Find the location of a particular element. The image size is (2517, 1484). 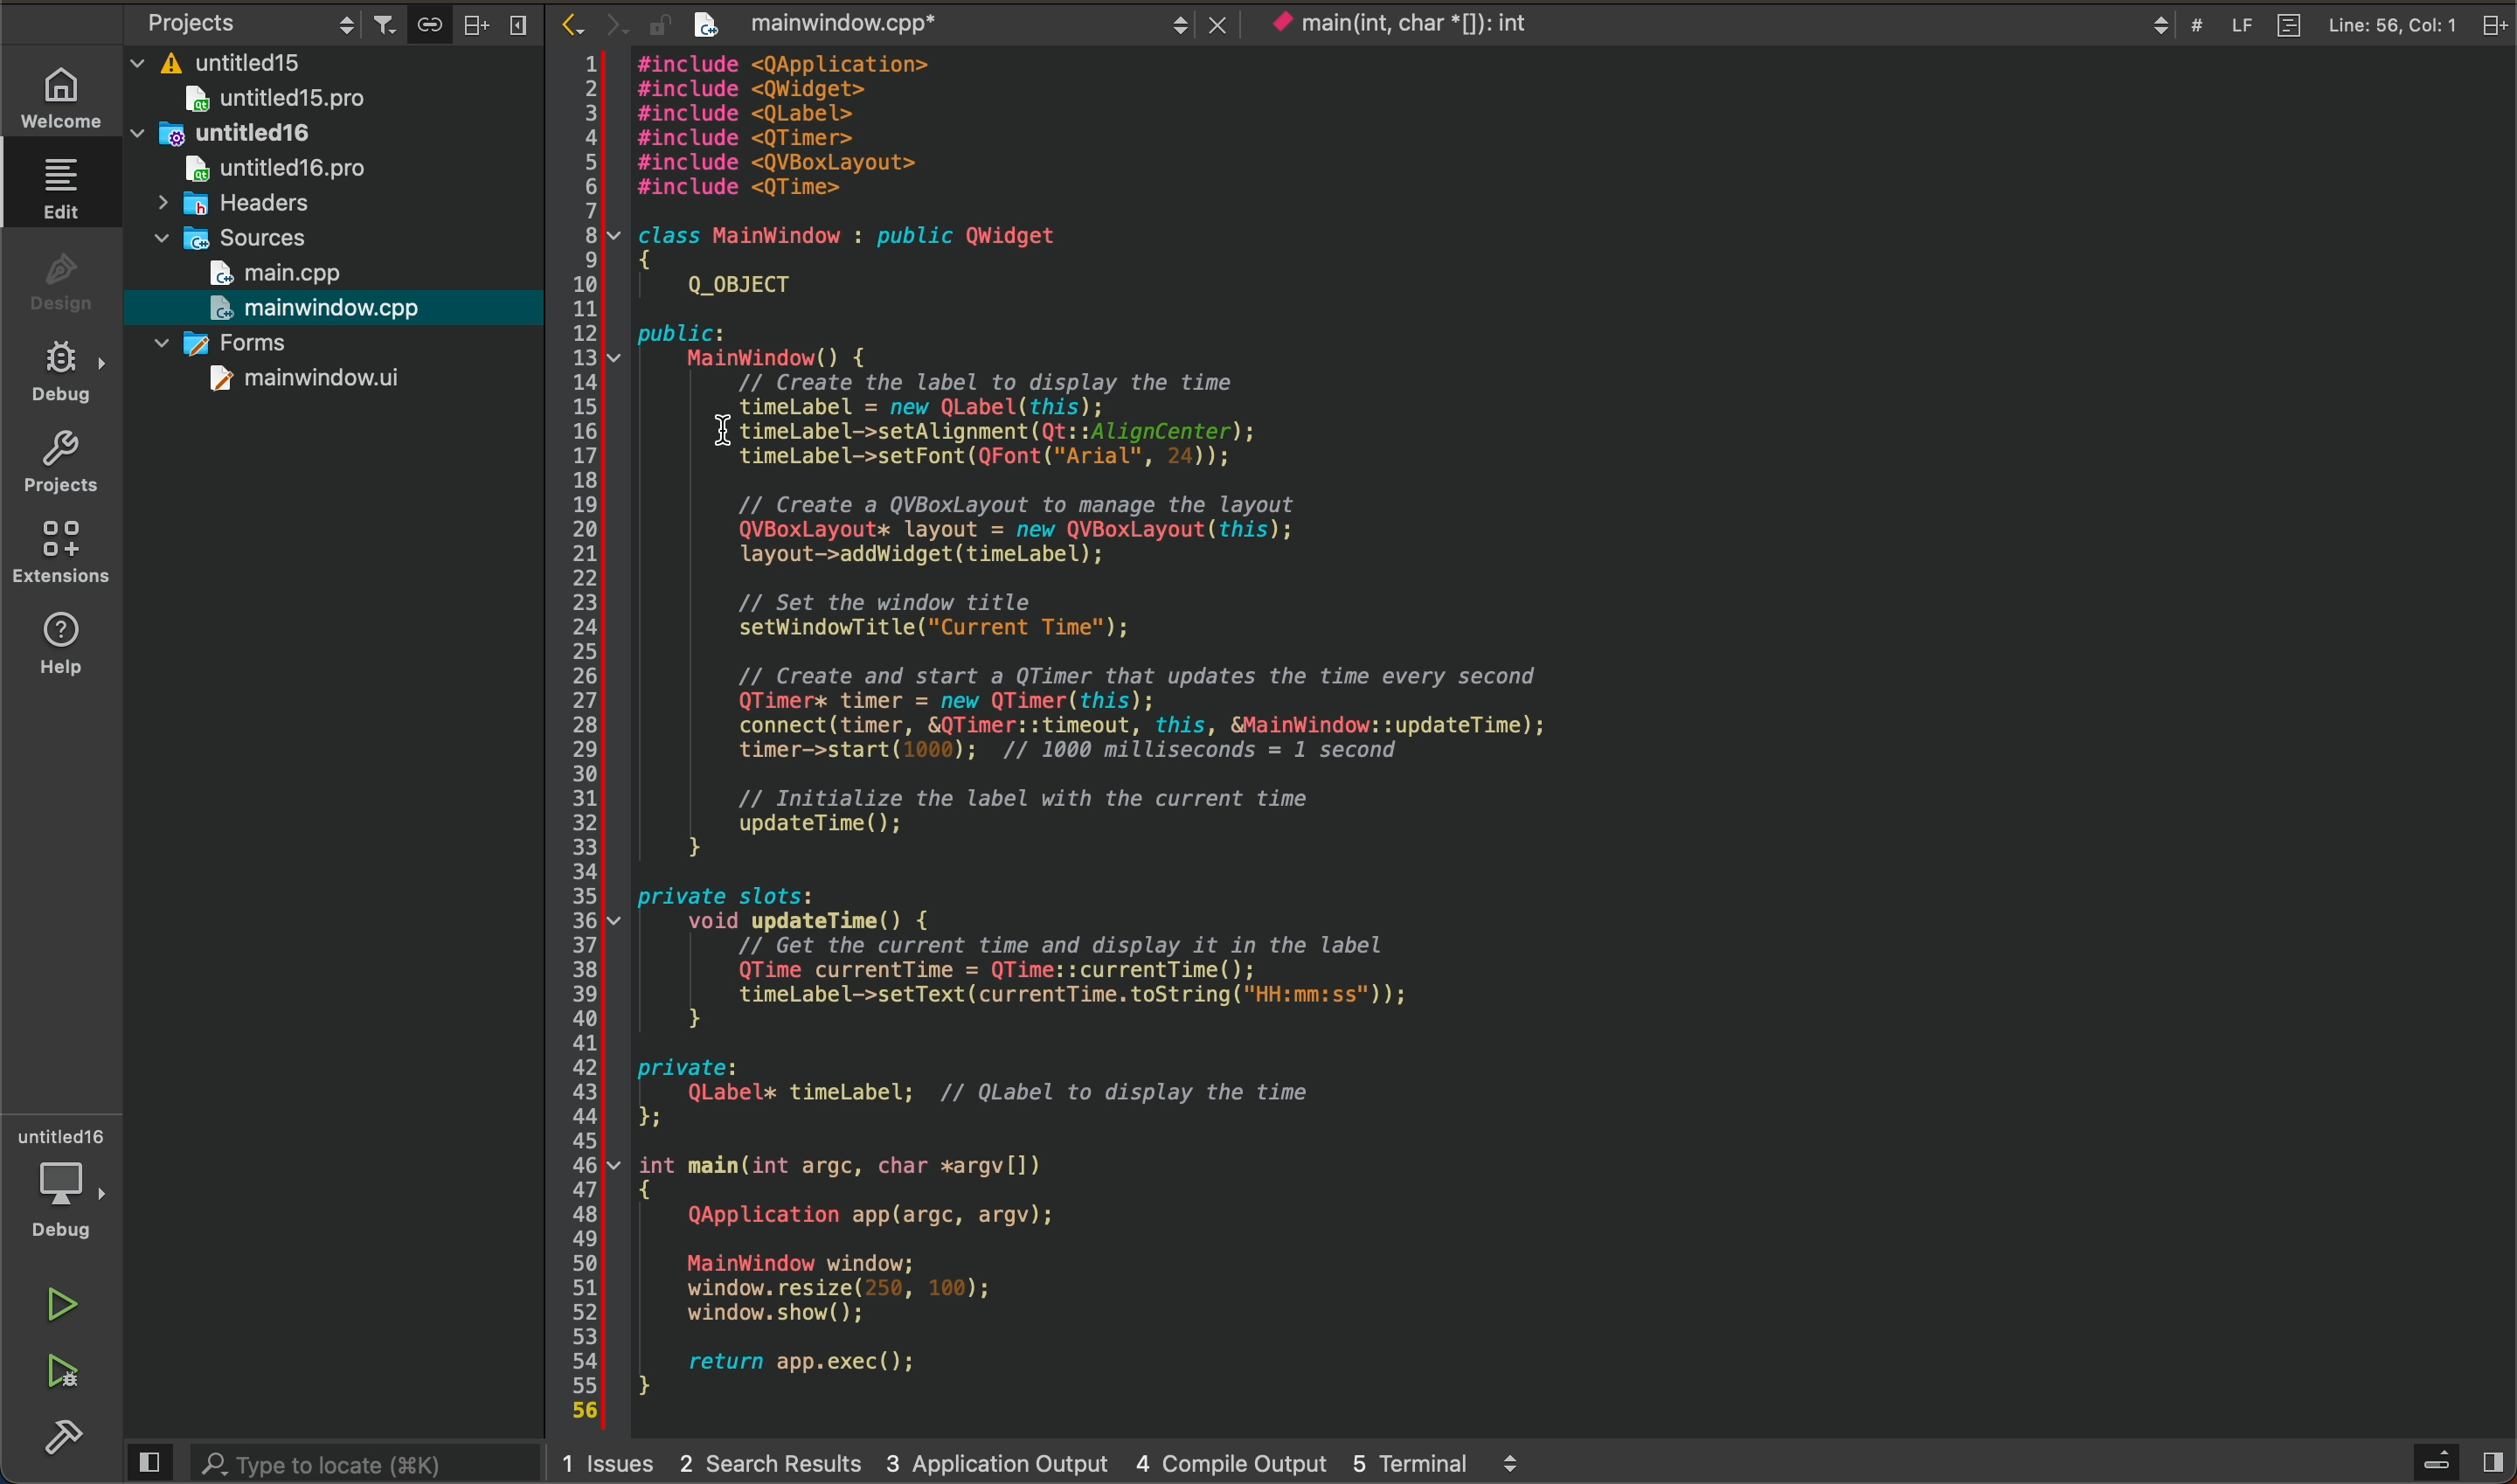

show right pane is located at coordinates (2497, 1464).